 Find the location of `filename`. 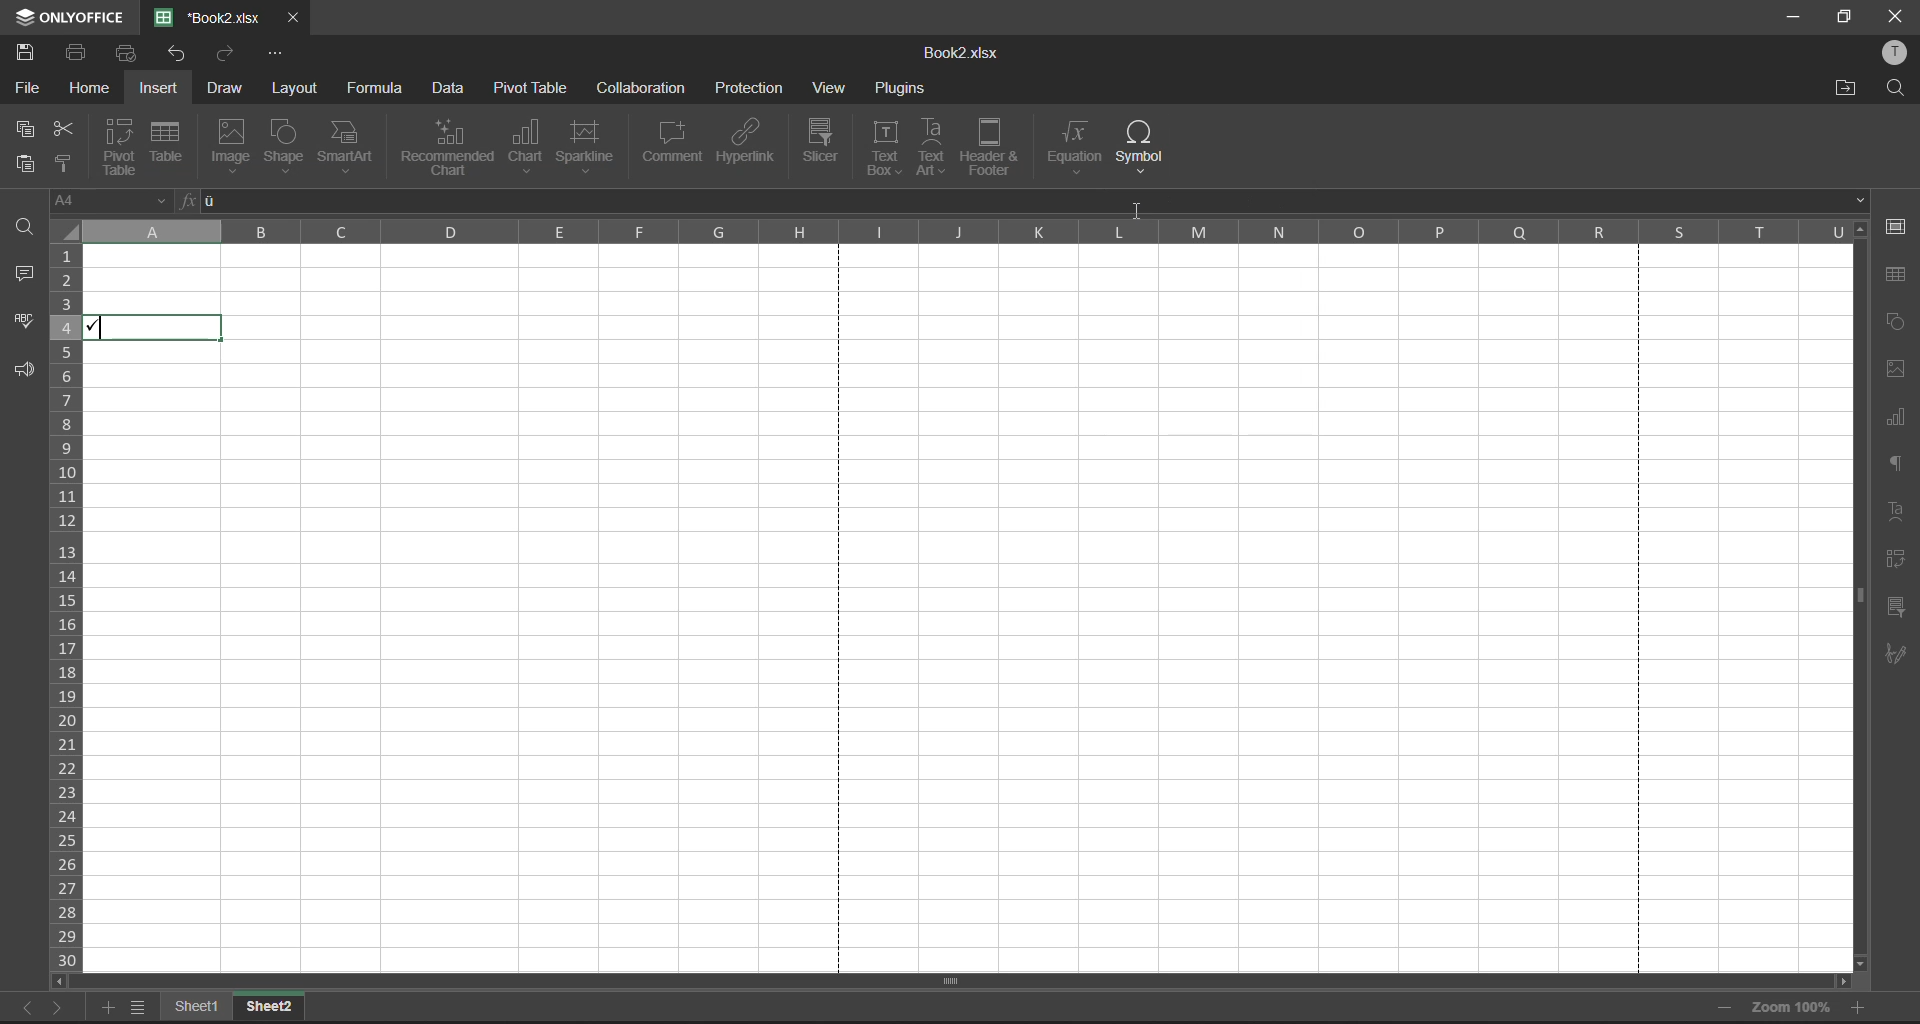

filename is located at coordinates (209, 17).